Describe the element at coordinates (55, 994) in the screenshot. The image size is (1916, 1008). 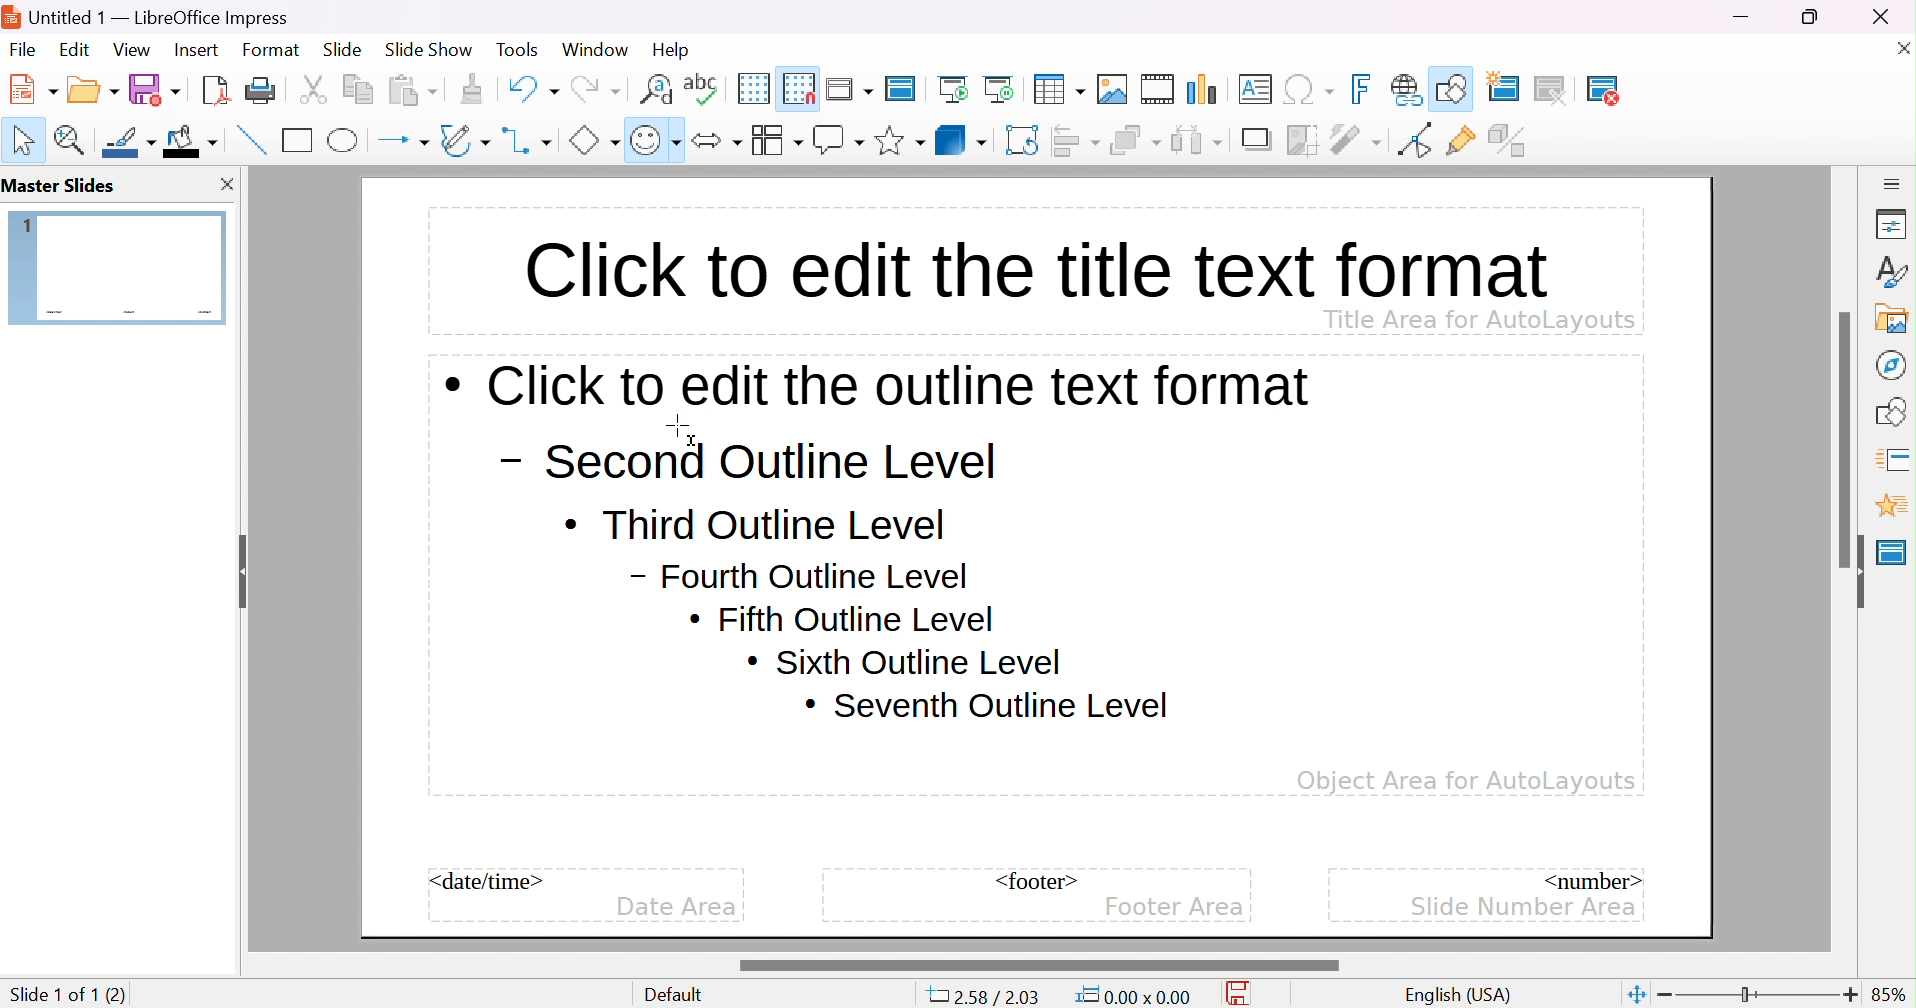
I see `slide 1 of 2` at that location.